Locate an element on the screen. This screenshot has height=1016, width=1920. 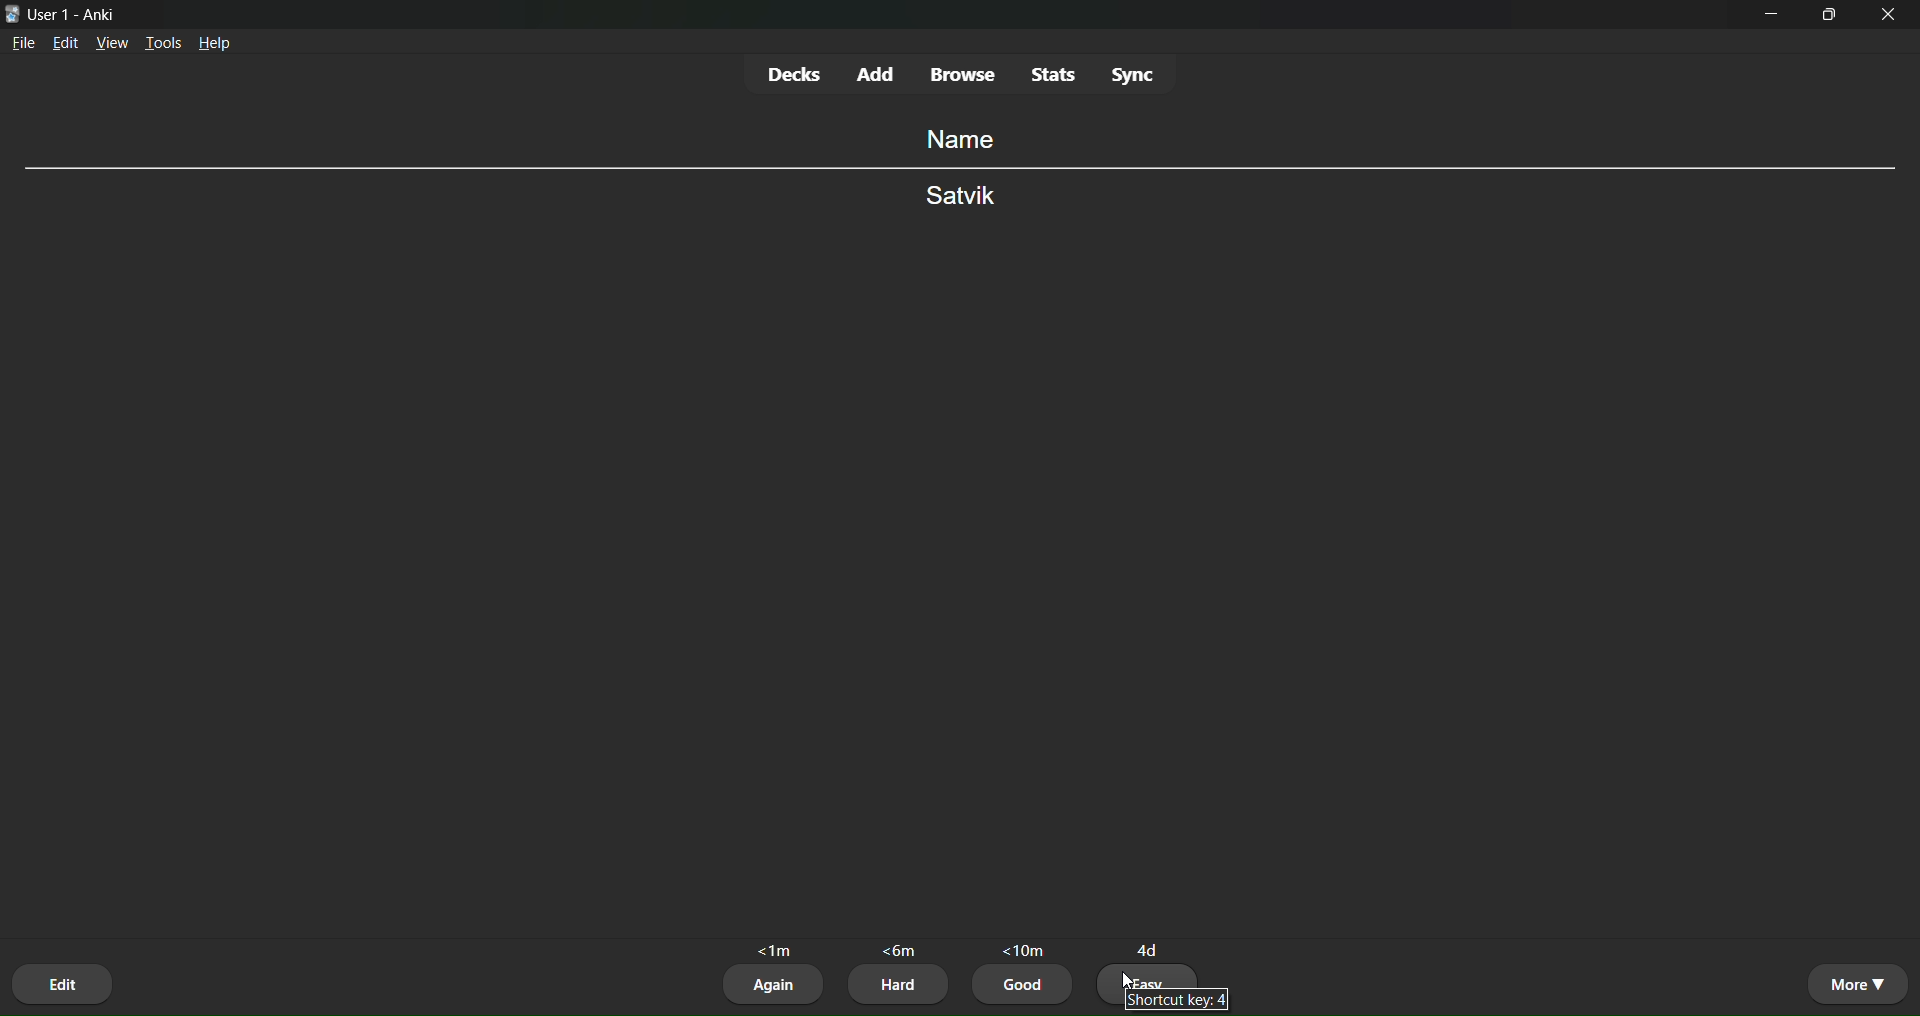
Shortcut key: 4 is located at coordinates (1175, 1000).